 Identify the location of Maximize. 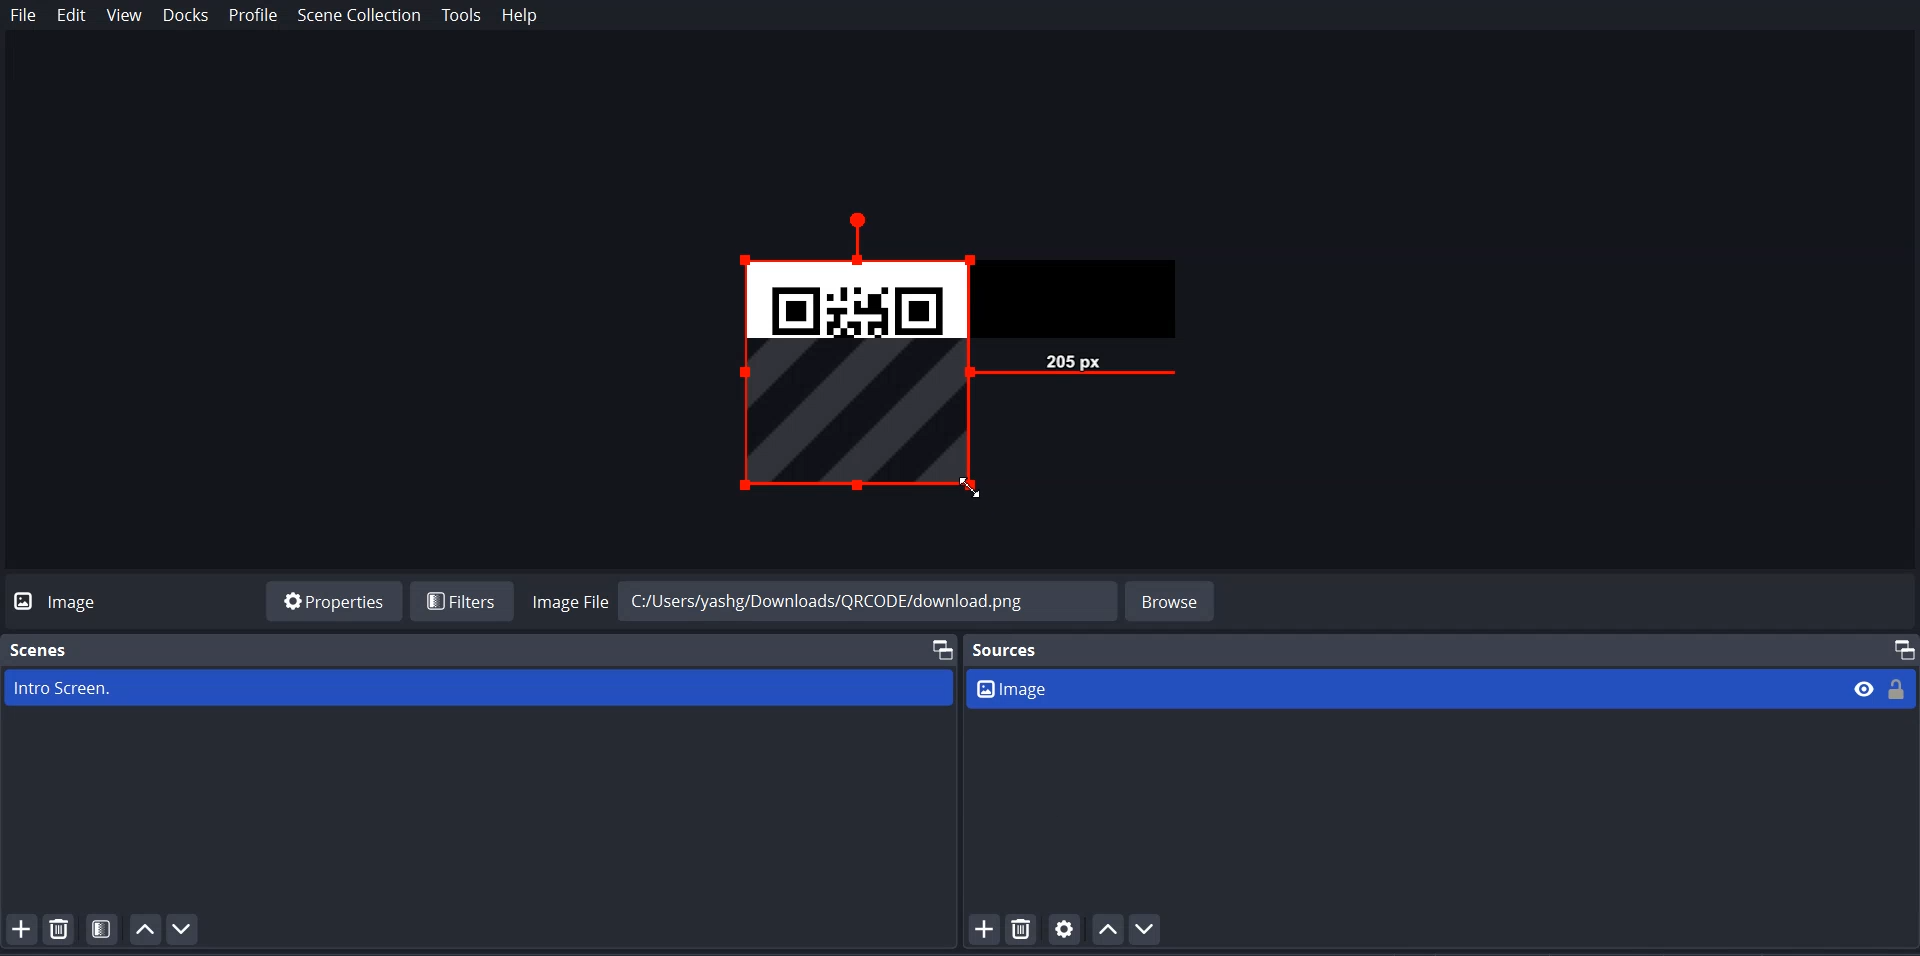
(939, 648).